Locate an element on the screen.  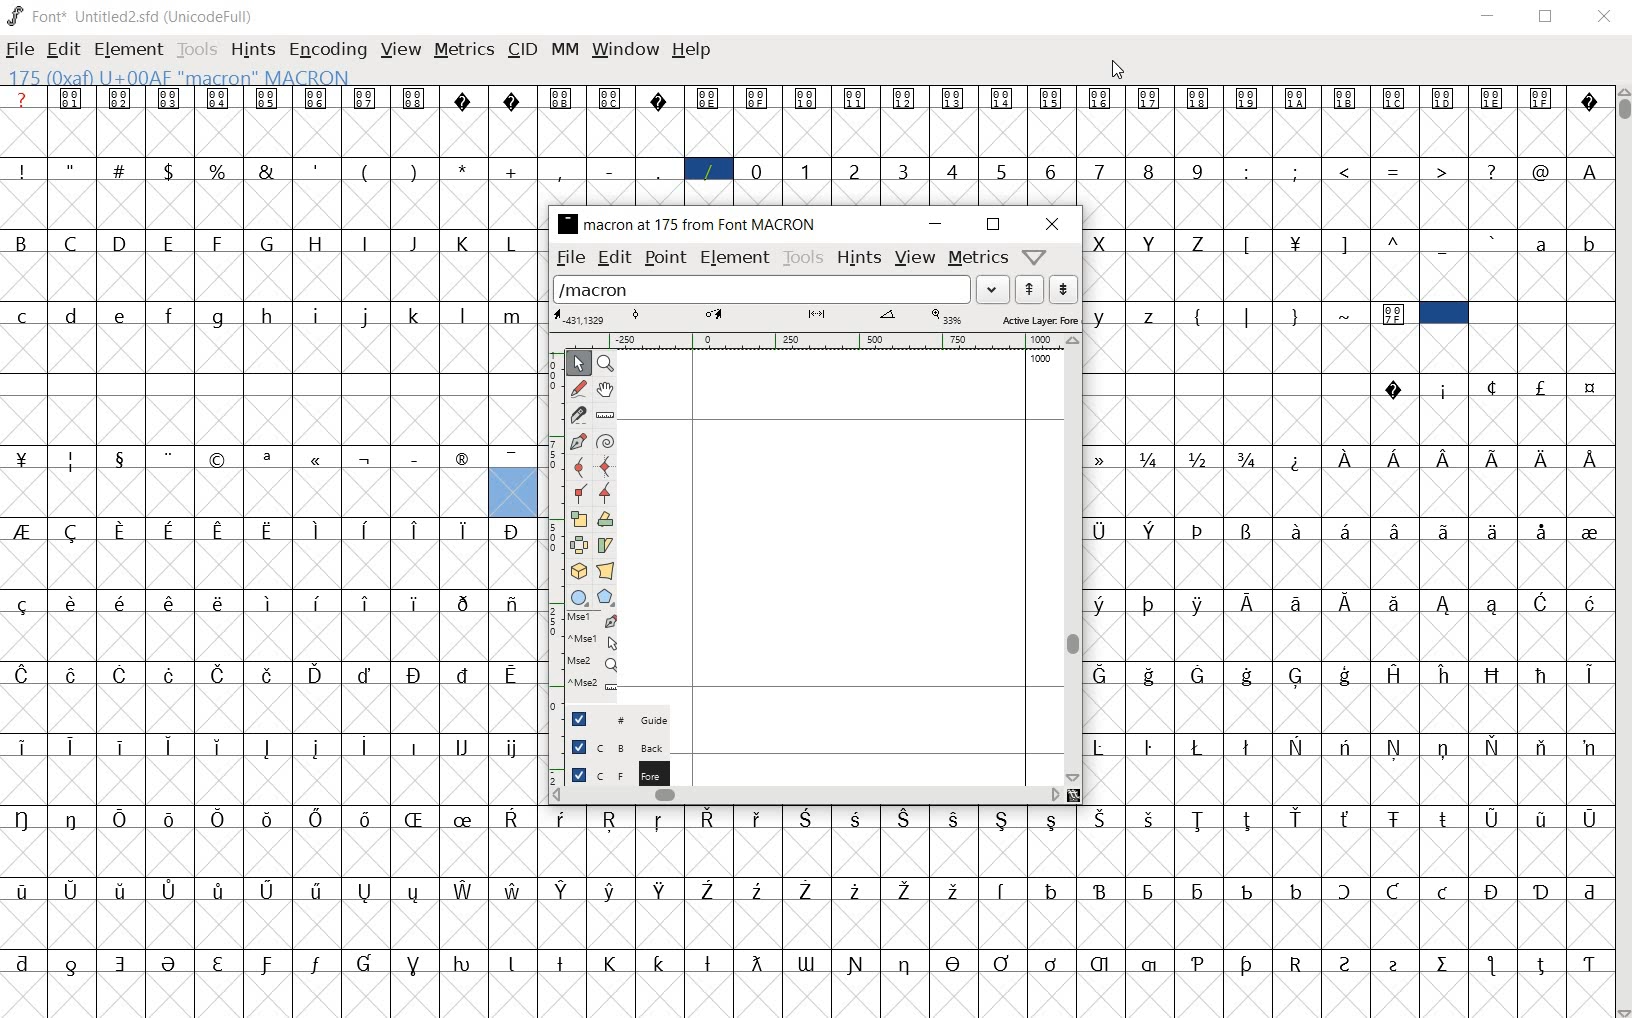
Symbol is located at coordinates (1445, 390).